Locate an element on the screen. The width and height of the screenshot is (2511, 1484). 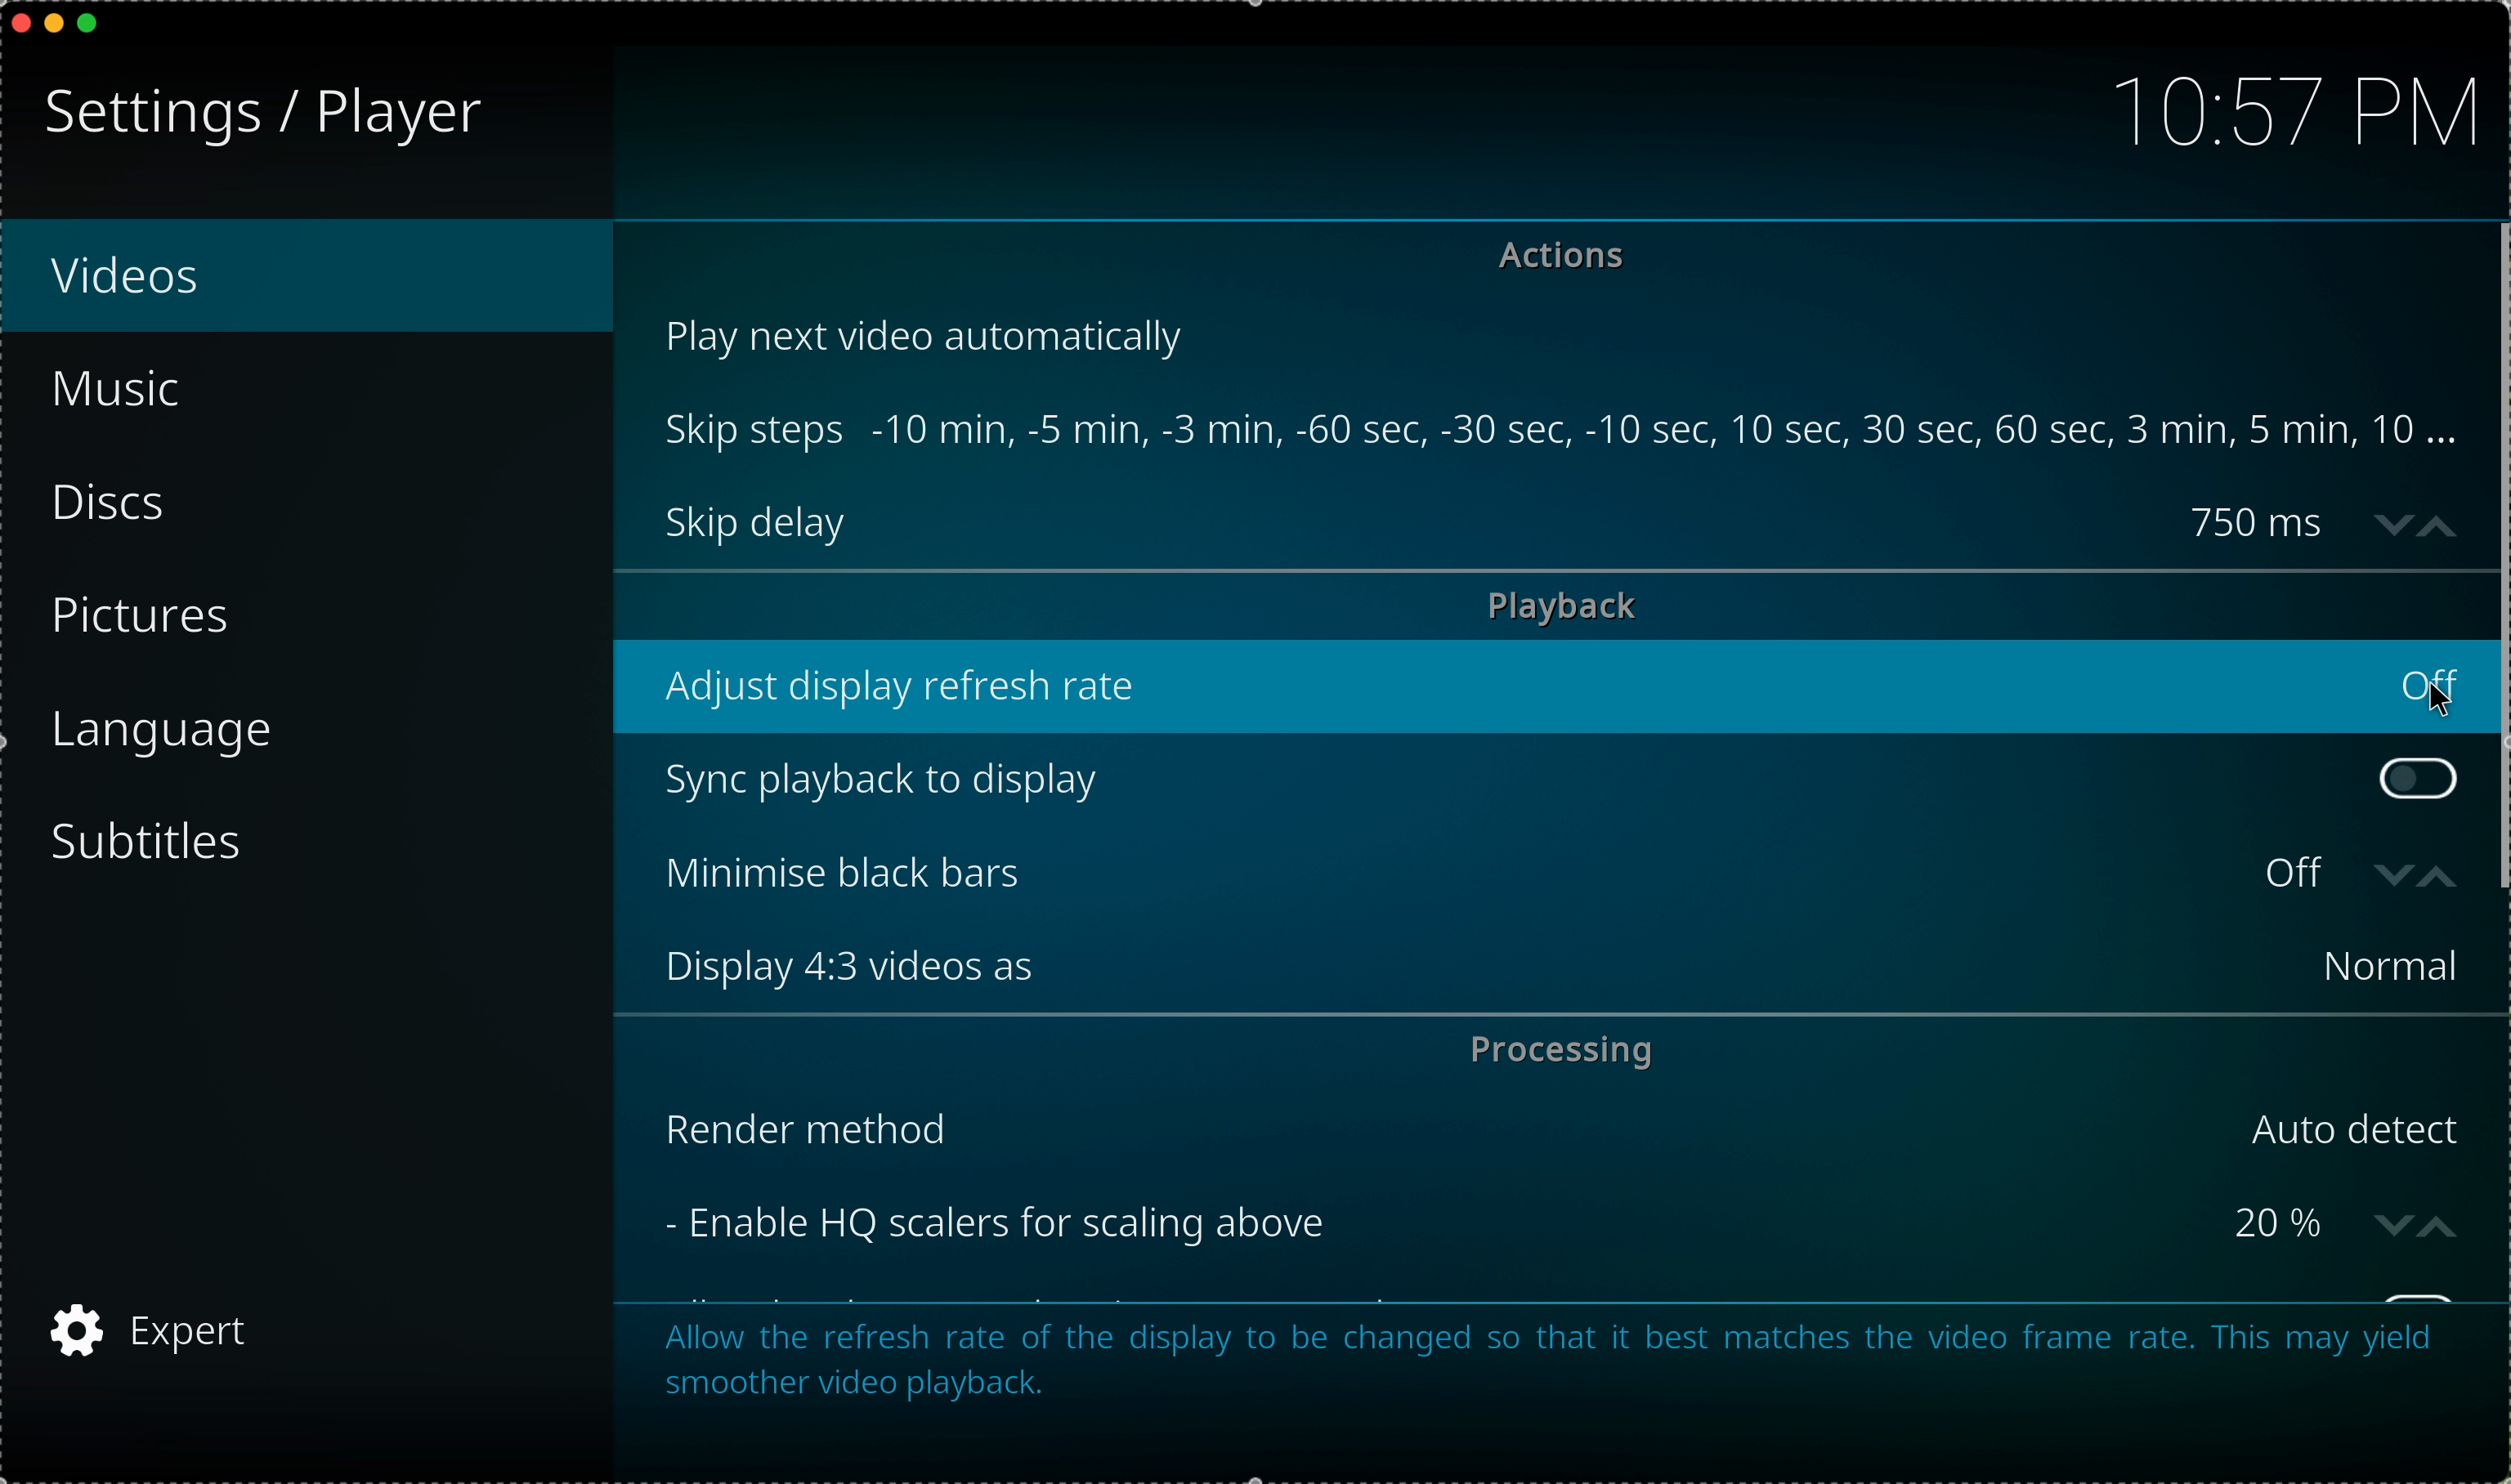
Skip steps -10 min, -5 min, -3 min, -60 sec, -30 sec, -10 sec, 10 sec, 30 sec, 60 sec, 3 min, 5 min, 10 ... is located at coordinates (1564, 430).